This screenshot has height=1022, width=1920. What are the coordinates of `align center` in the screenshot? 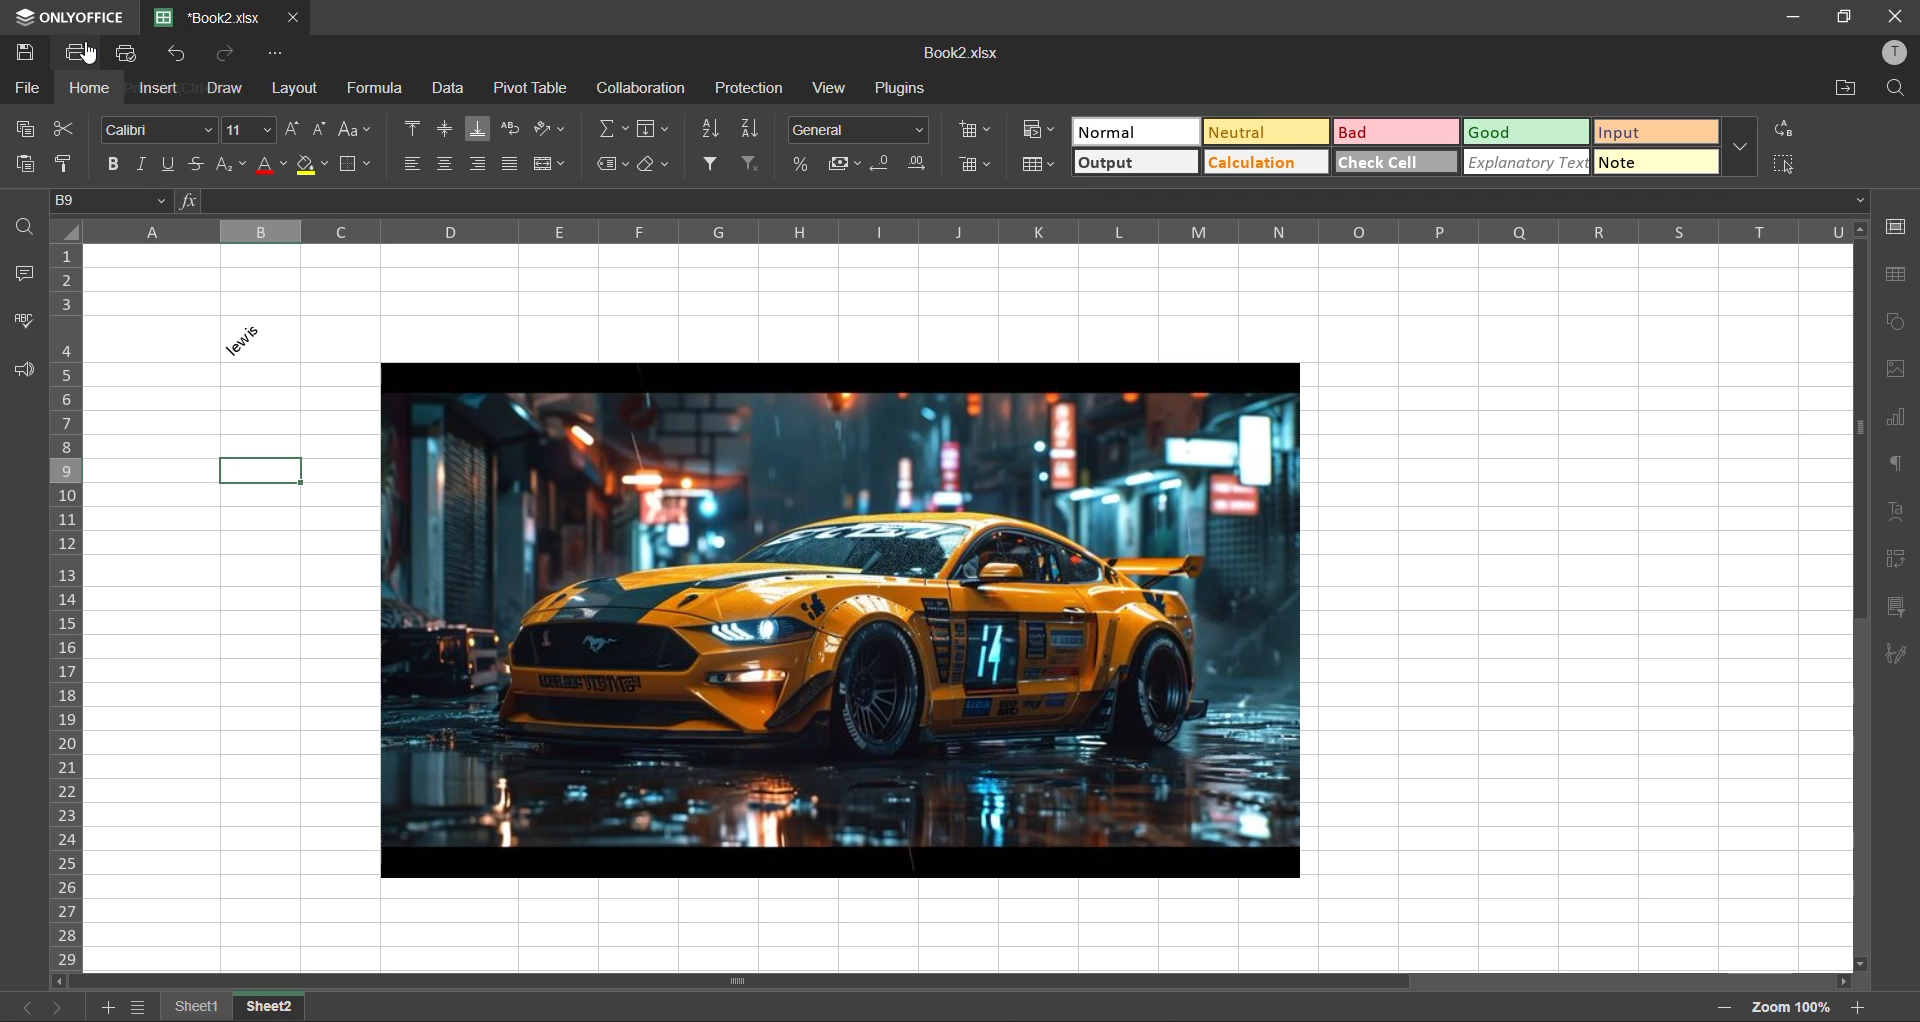 It's located at (448, 164).